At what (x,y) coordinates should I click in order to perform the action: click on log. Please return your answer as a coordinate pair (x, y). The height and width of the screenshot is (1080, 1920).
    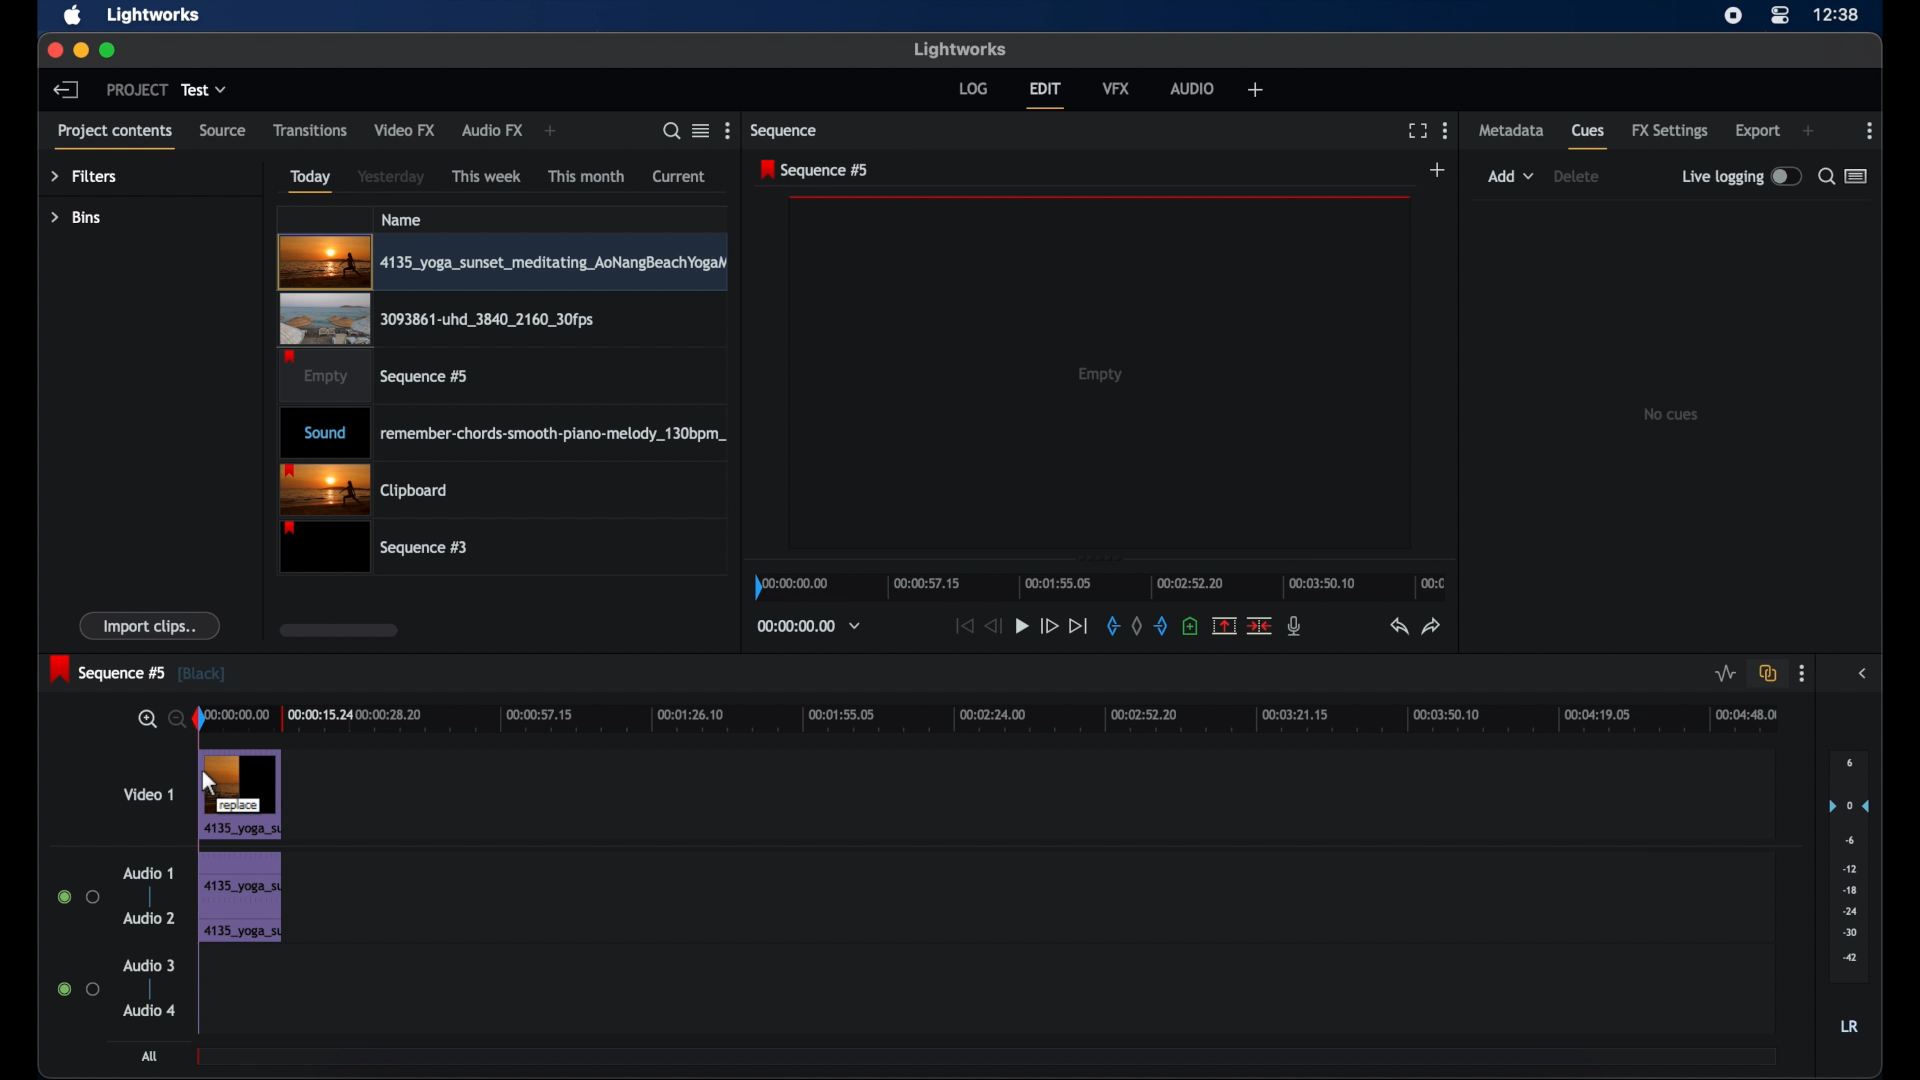
    Looking at the image, I should click on (973, 88).